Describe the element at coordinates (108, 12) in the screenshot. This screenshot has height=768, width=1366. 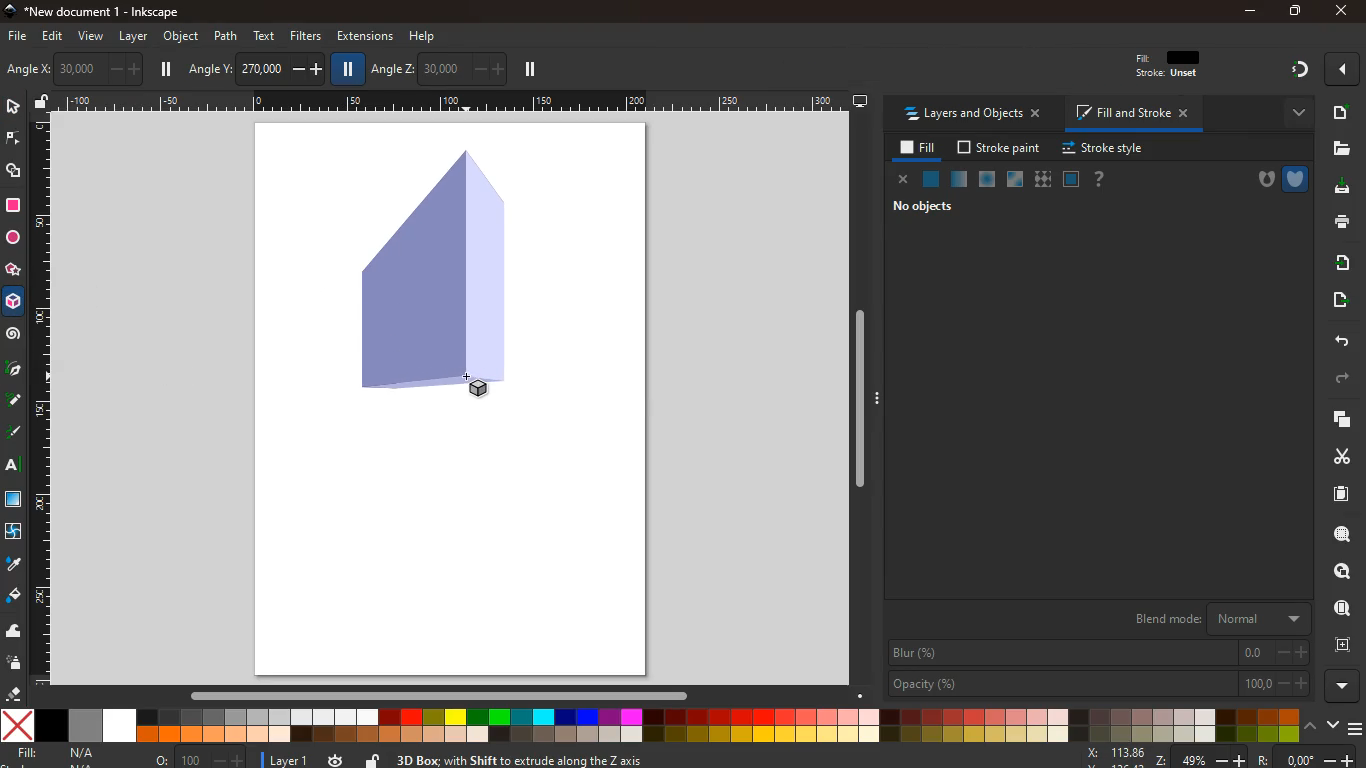
I see `inkscape` at that location.